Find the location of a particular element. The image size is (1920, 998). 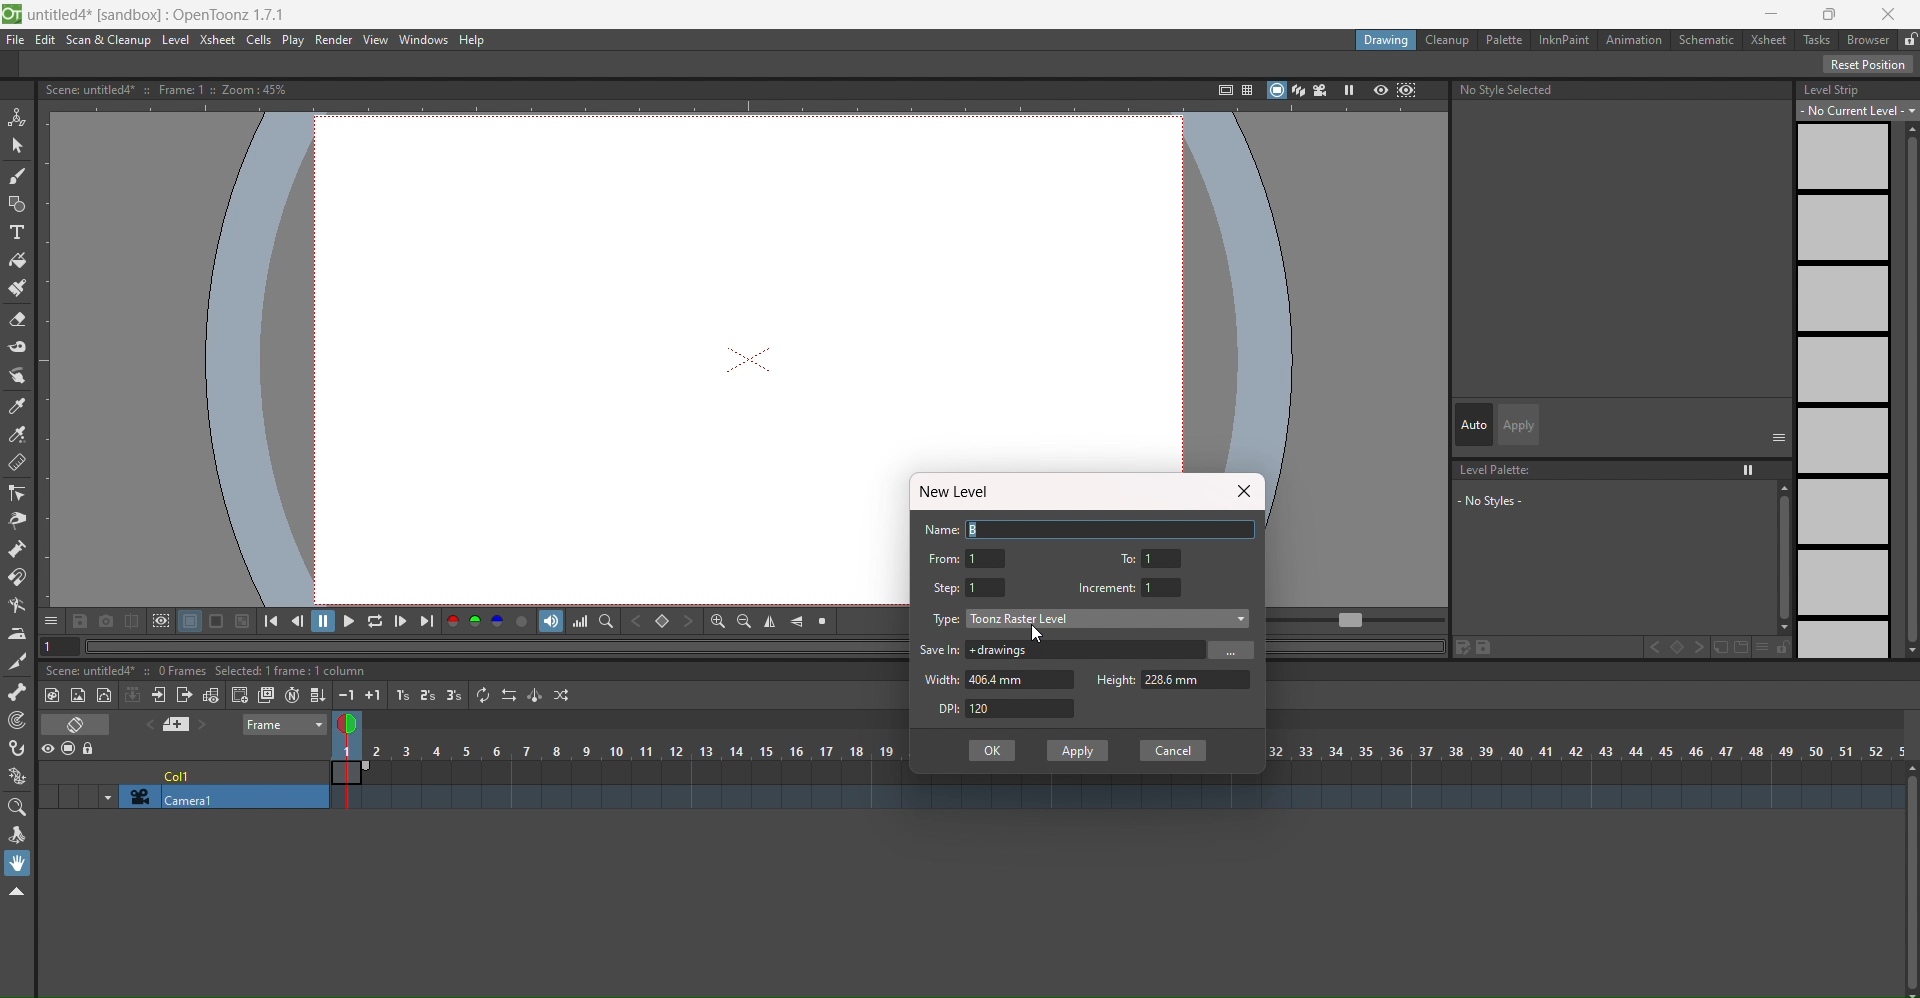

 is located at coordinates (71, 747).